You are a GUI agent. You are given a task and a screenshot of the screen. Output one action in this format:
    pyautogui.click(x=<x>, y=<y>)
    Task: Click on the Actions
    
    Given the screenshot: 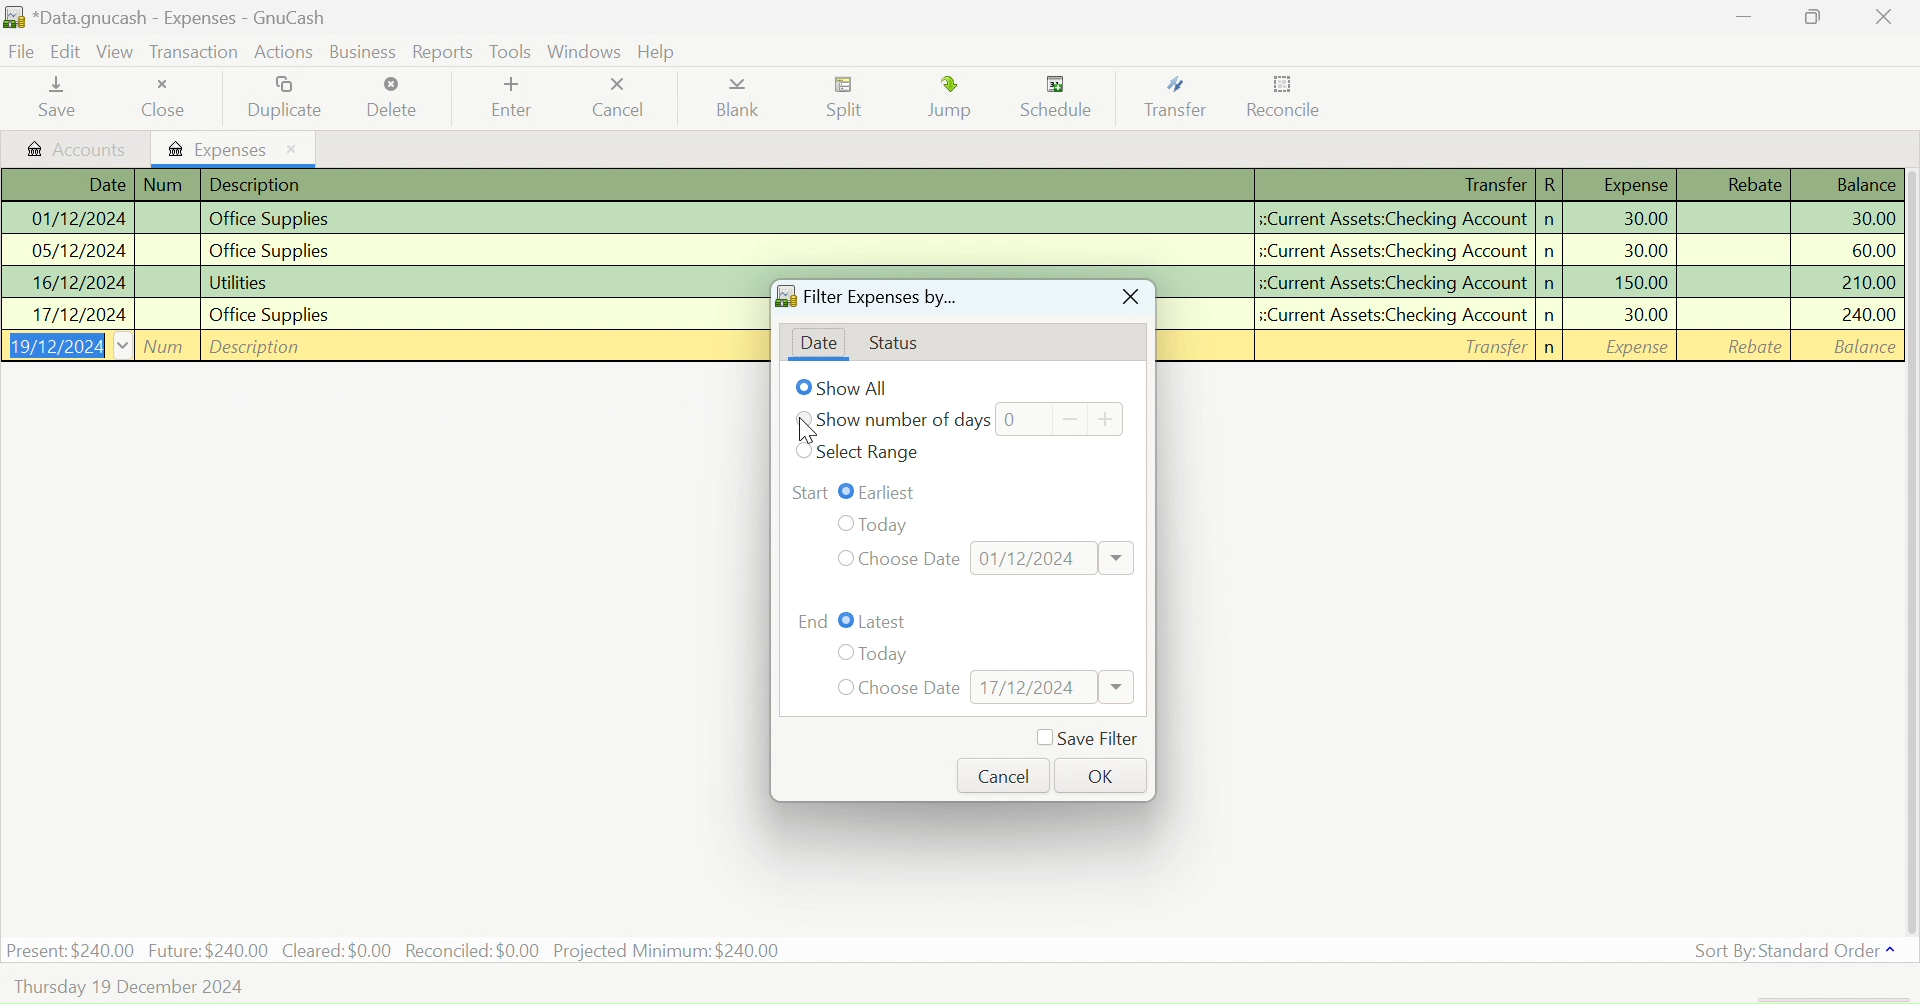 What is the action you would take?
    pyautogui.click(x=287, y=51)
    